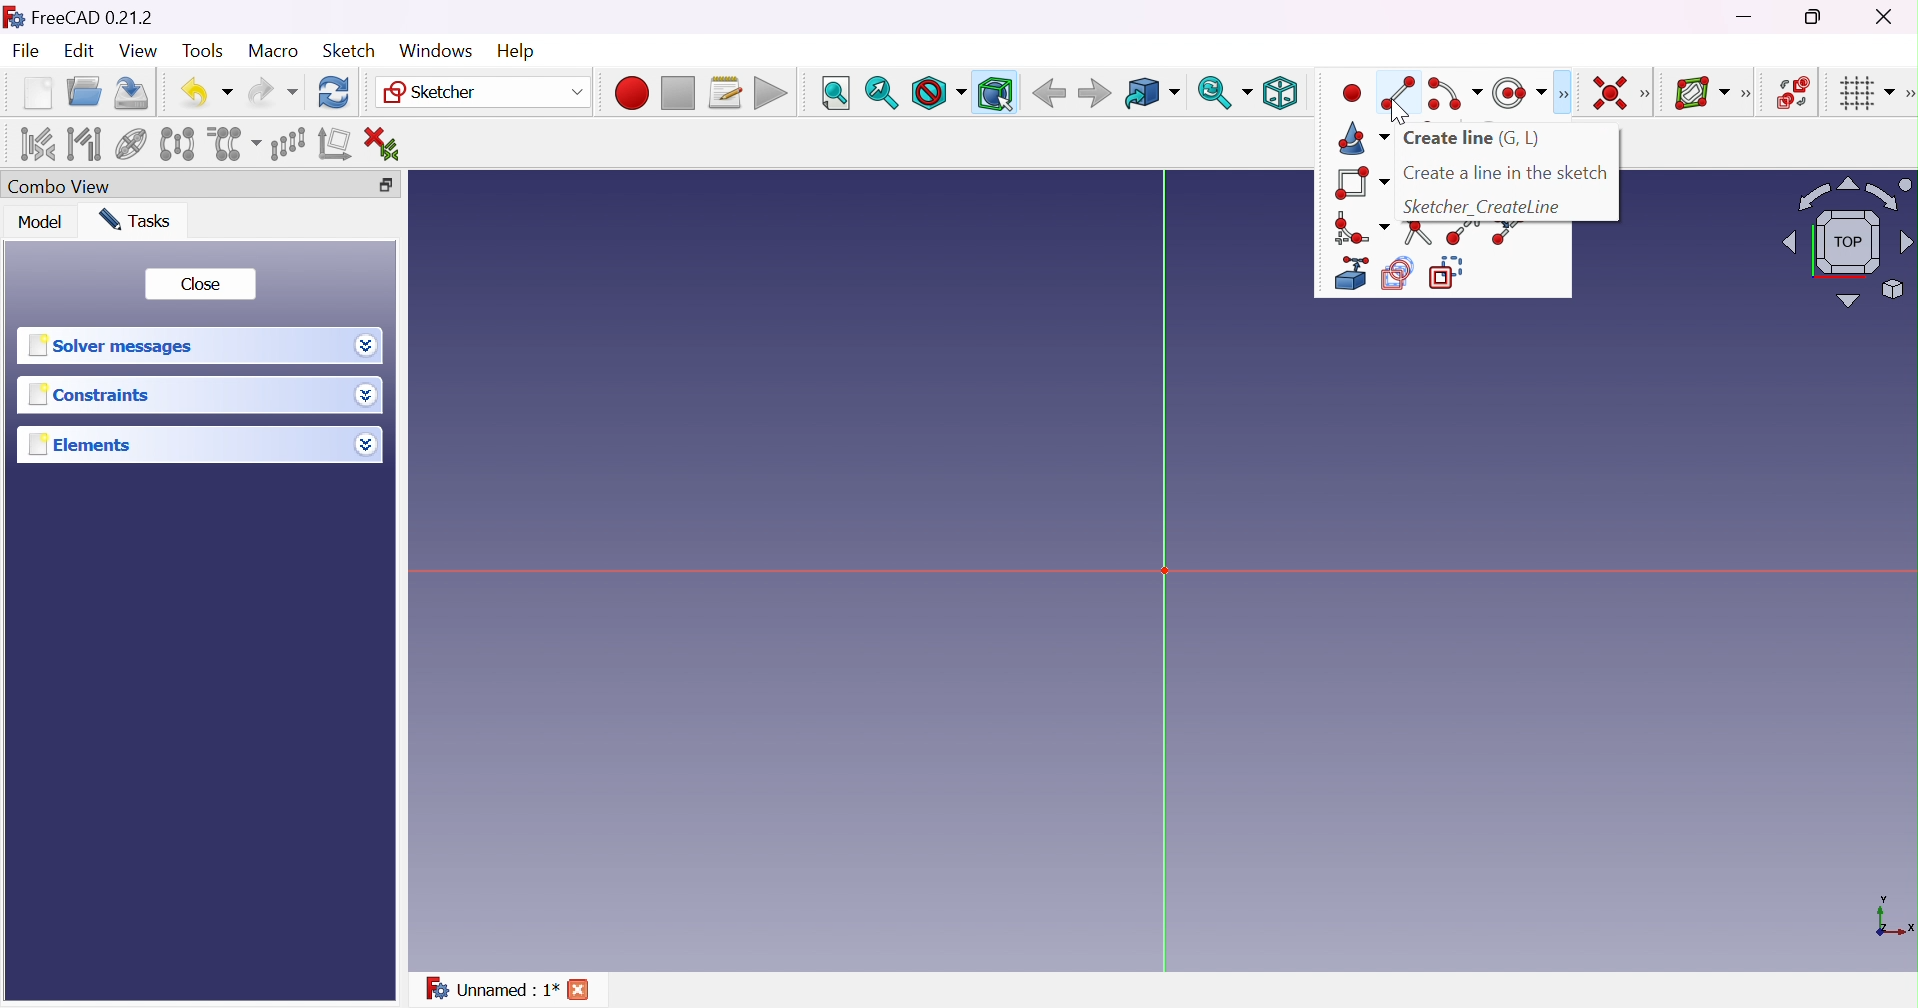  I want to click on Create circle, so click(1518, 93).